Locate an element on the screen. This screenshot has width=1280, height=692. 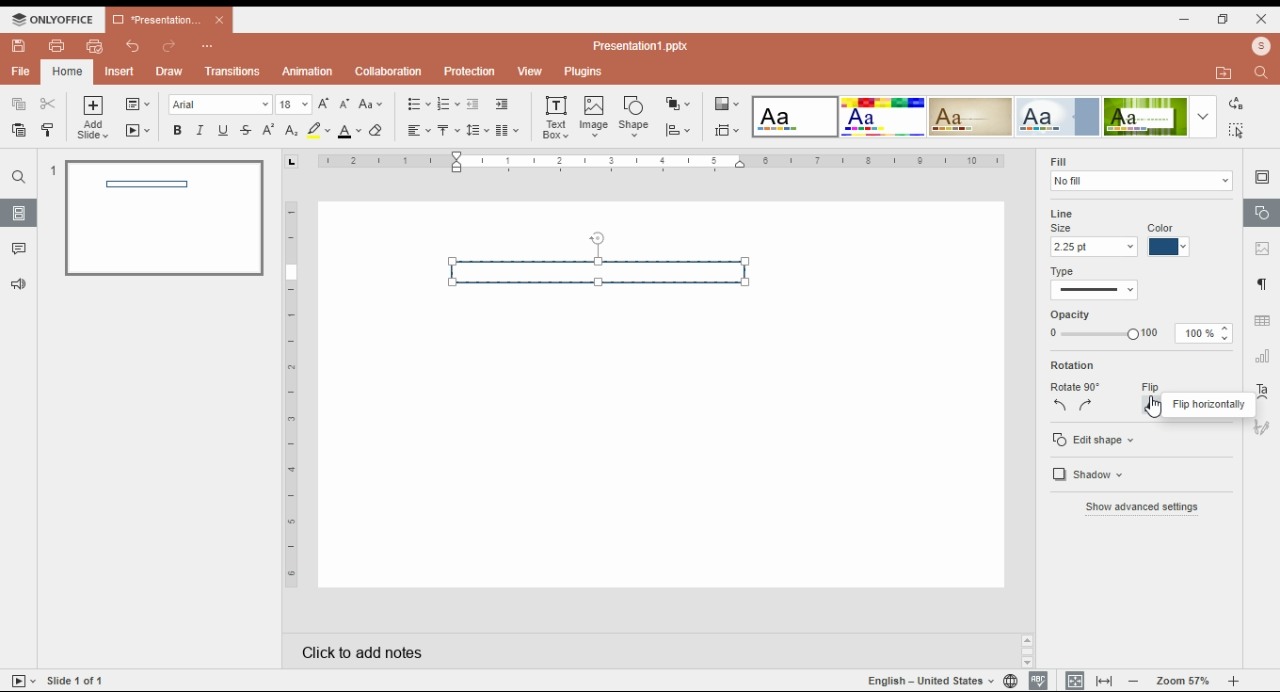
line size is located at coordinates (1094, 247).